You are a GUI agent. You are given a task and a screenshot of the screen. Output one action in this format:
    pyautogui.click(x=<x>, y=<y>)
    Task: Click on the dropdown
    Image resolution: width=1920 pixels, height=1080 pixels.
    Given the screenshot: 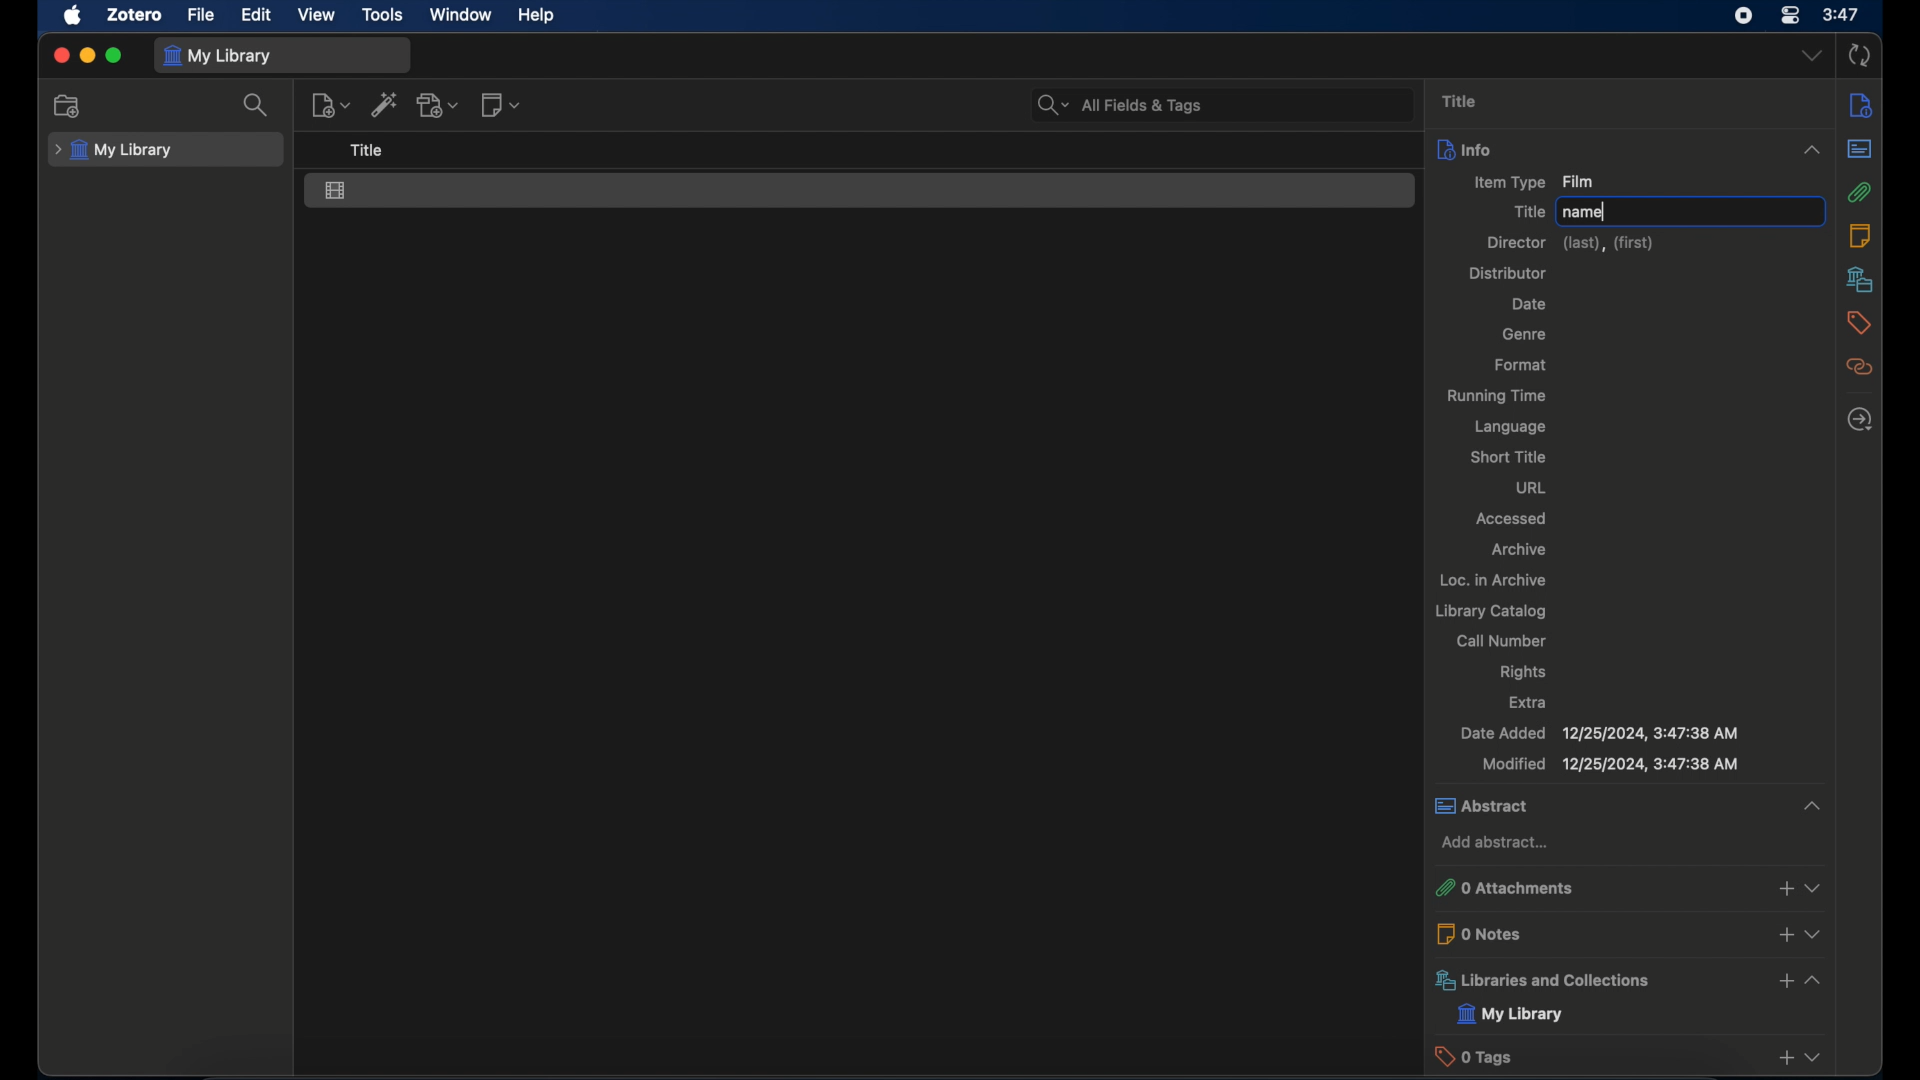 What is the action you would take?
    pyautogui.click(x=1810, y=57)
    